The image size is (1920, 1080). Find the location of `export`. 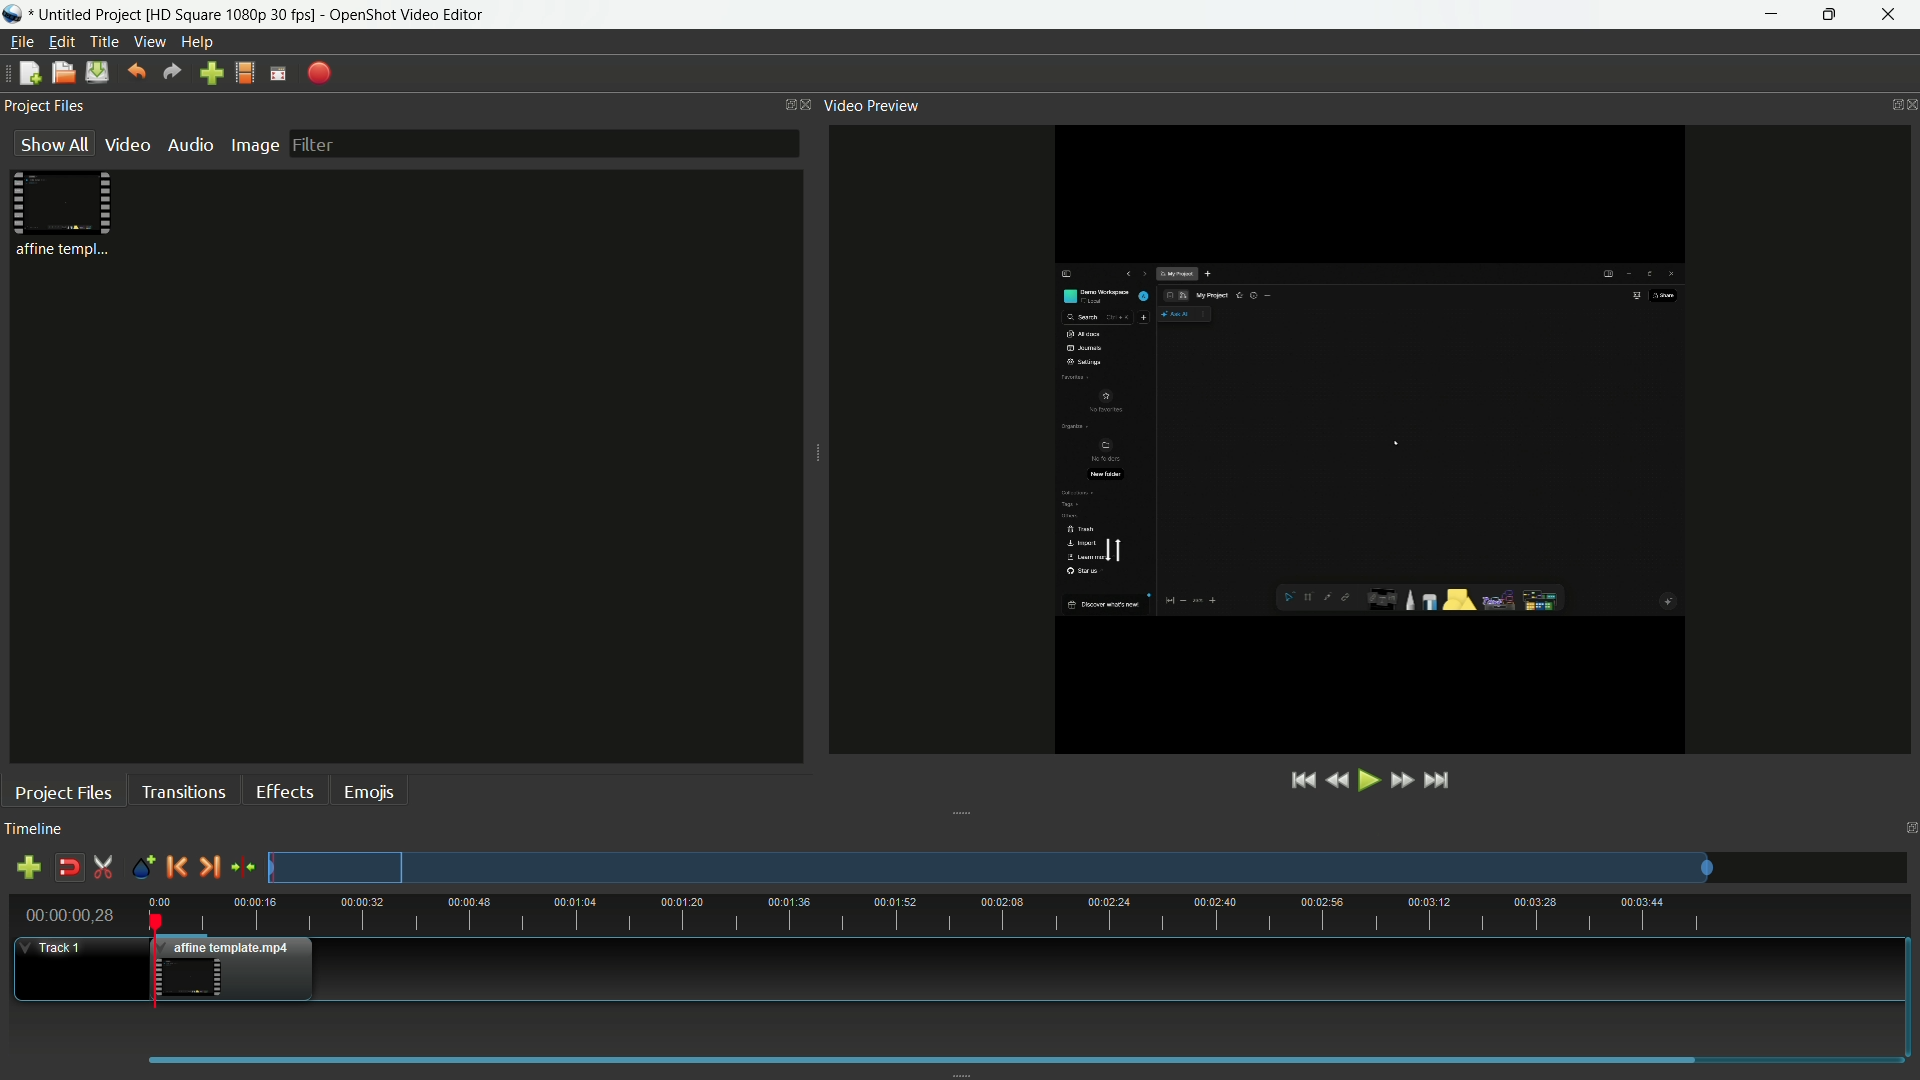

export is located at coordinates (320, 73).